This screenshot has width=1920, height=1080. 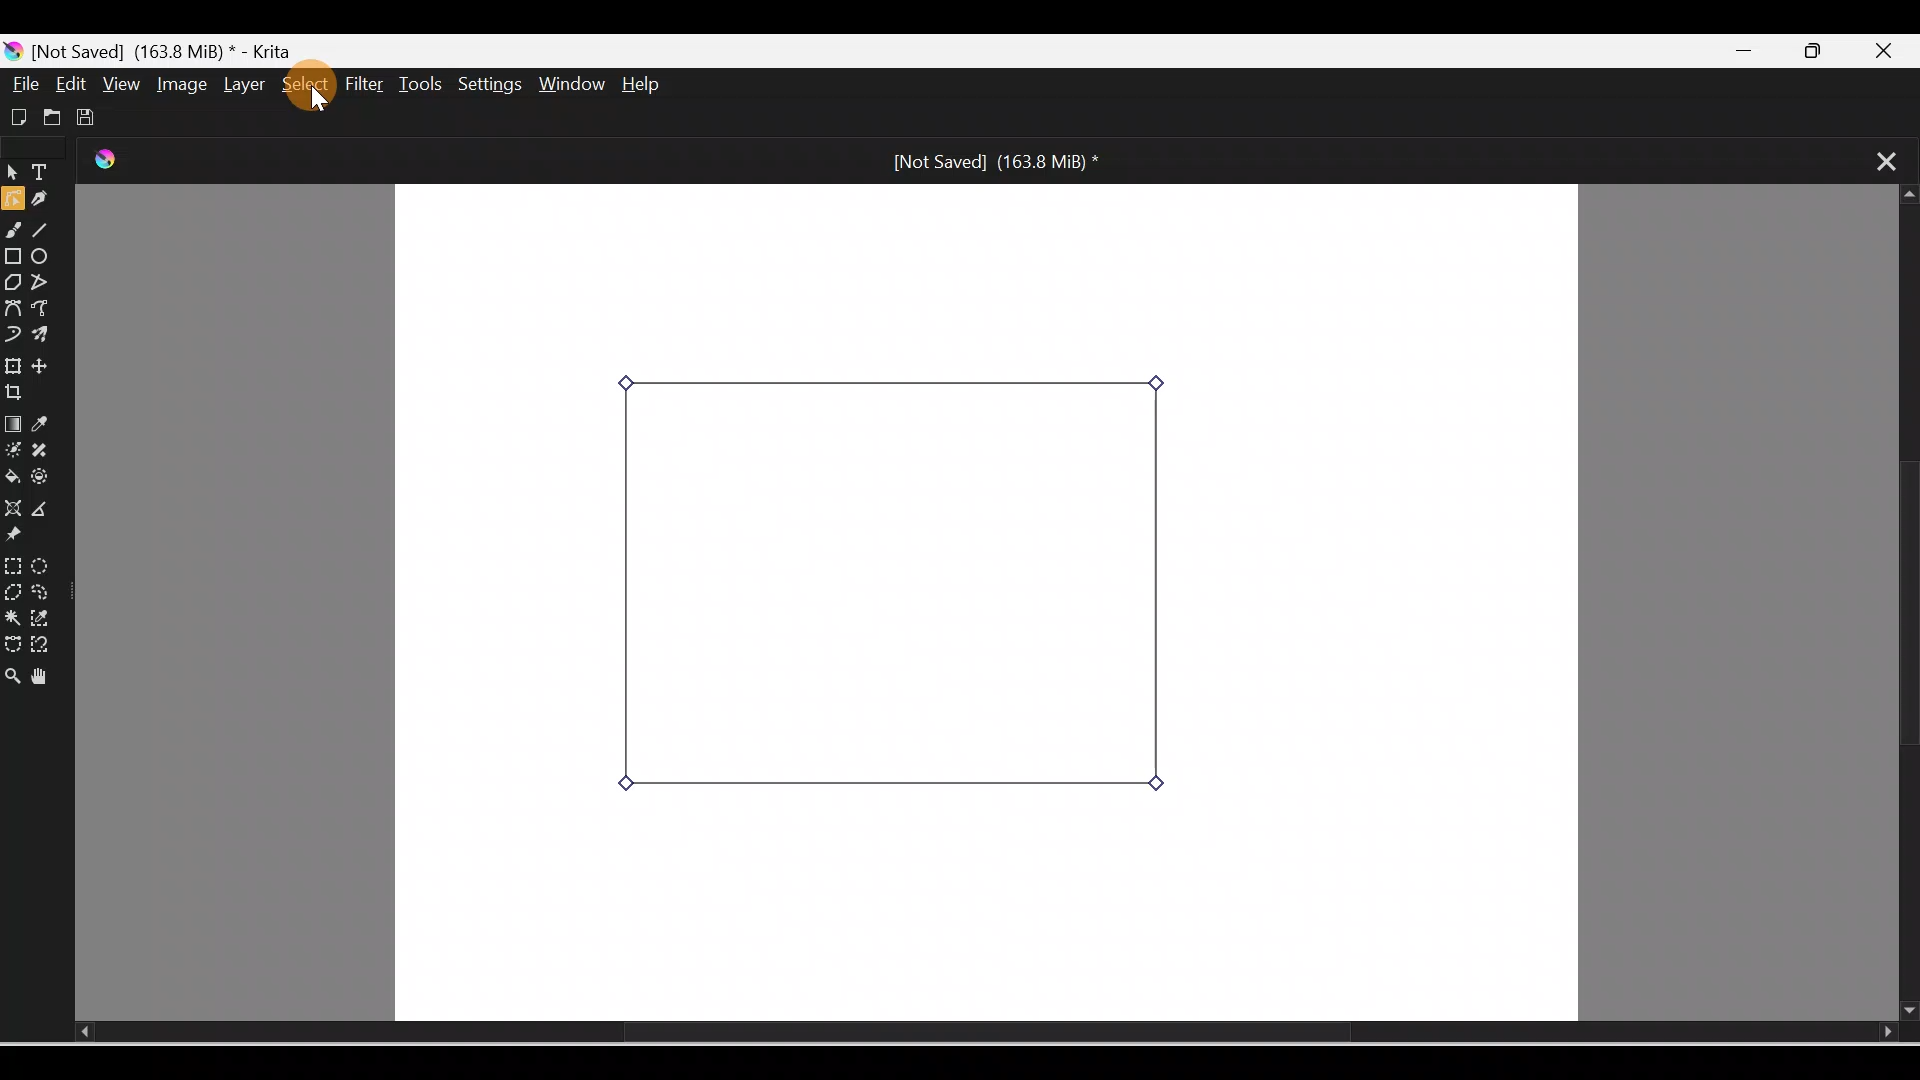 I want to click on Line, so click(x=47, y=233).